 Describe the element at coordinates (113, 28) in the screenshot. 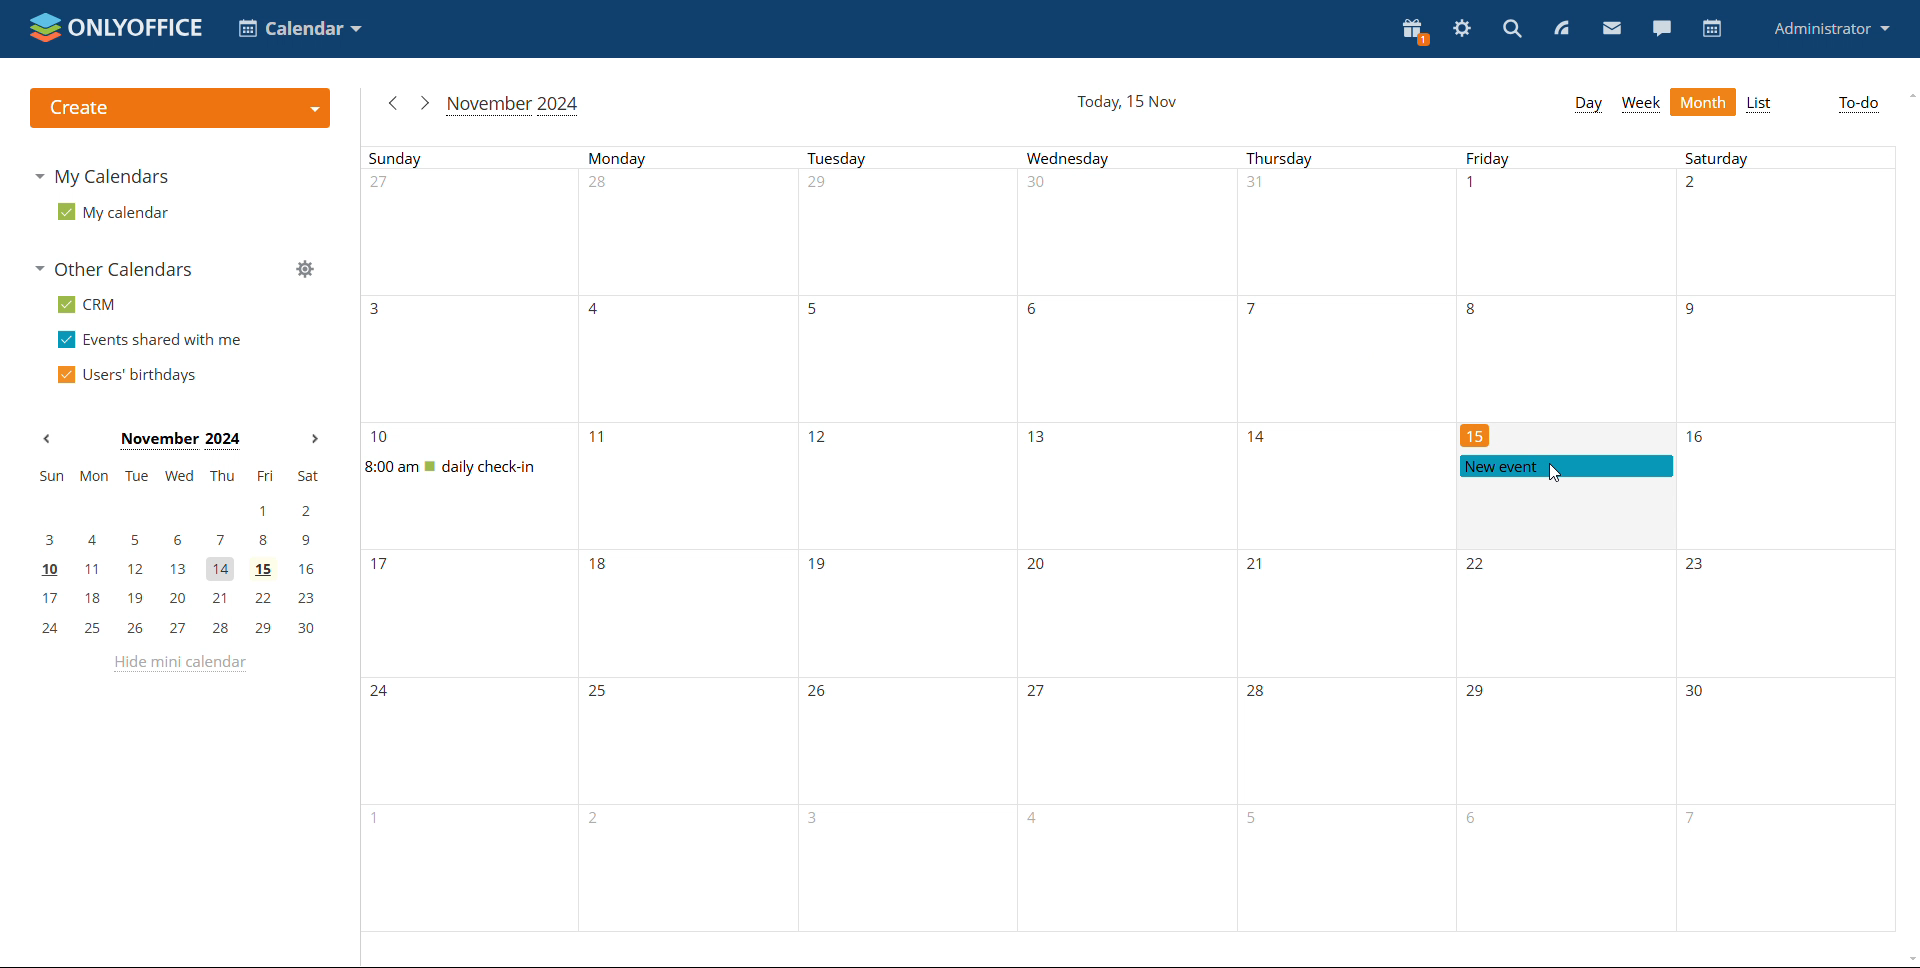

I see `logo` at that location.